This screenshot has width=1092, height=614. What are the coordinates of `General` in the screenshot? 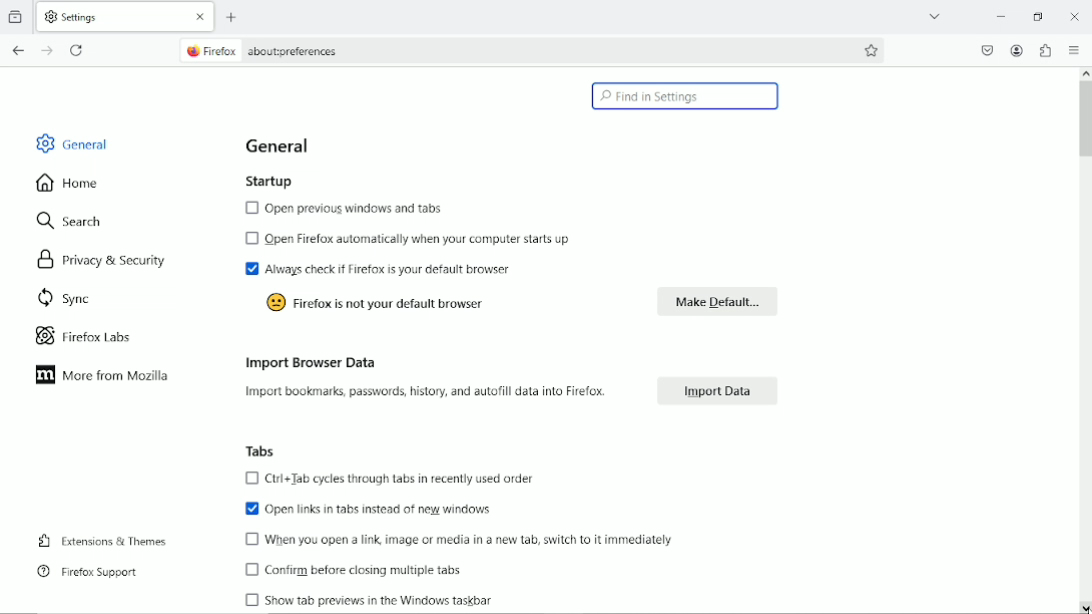 It's located at (276, 144).